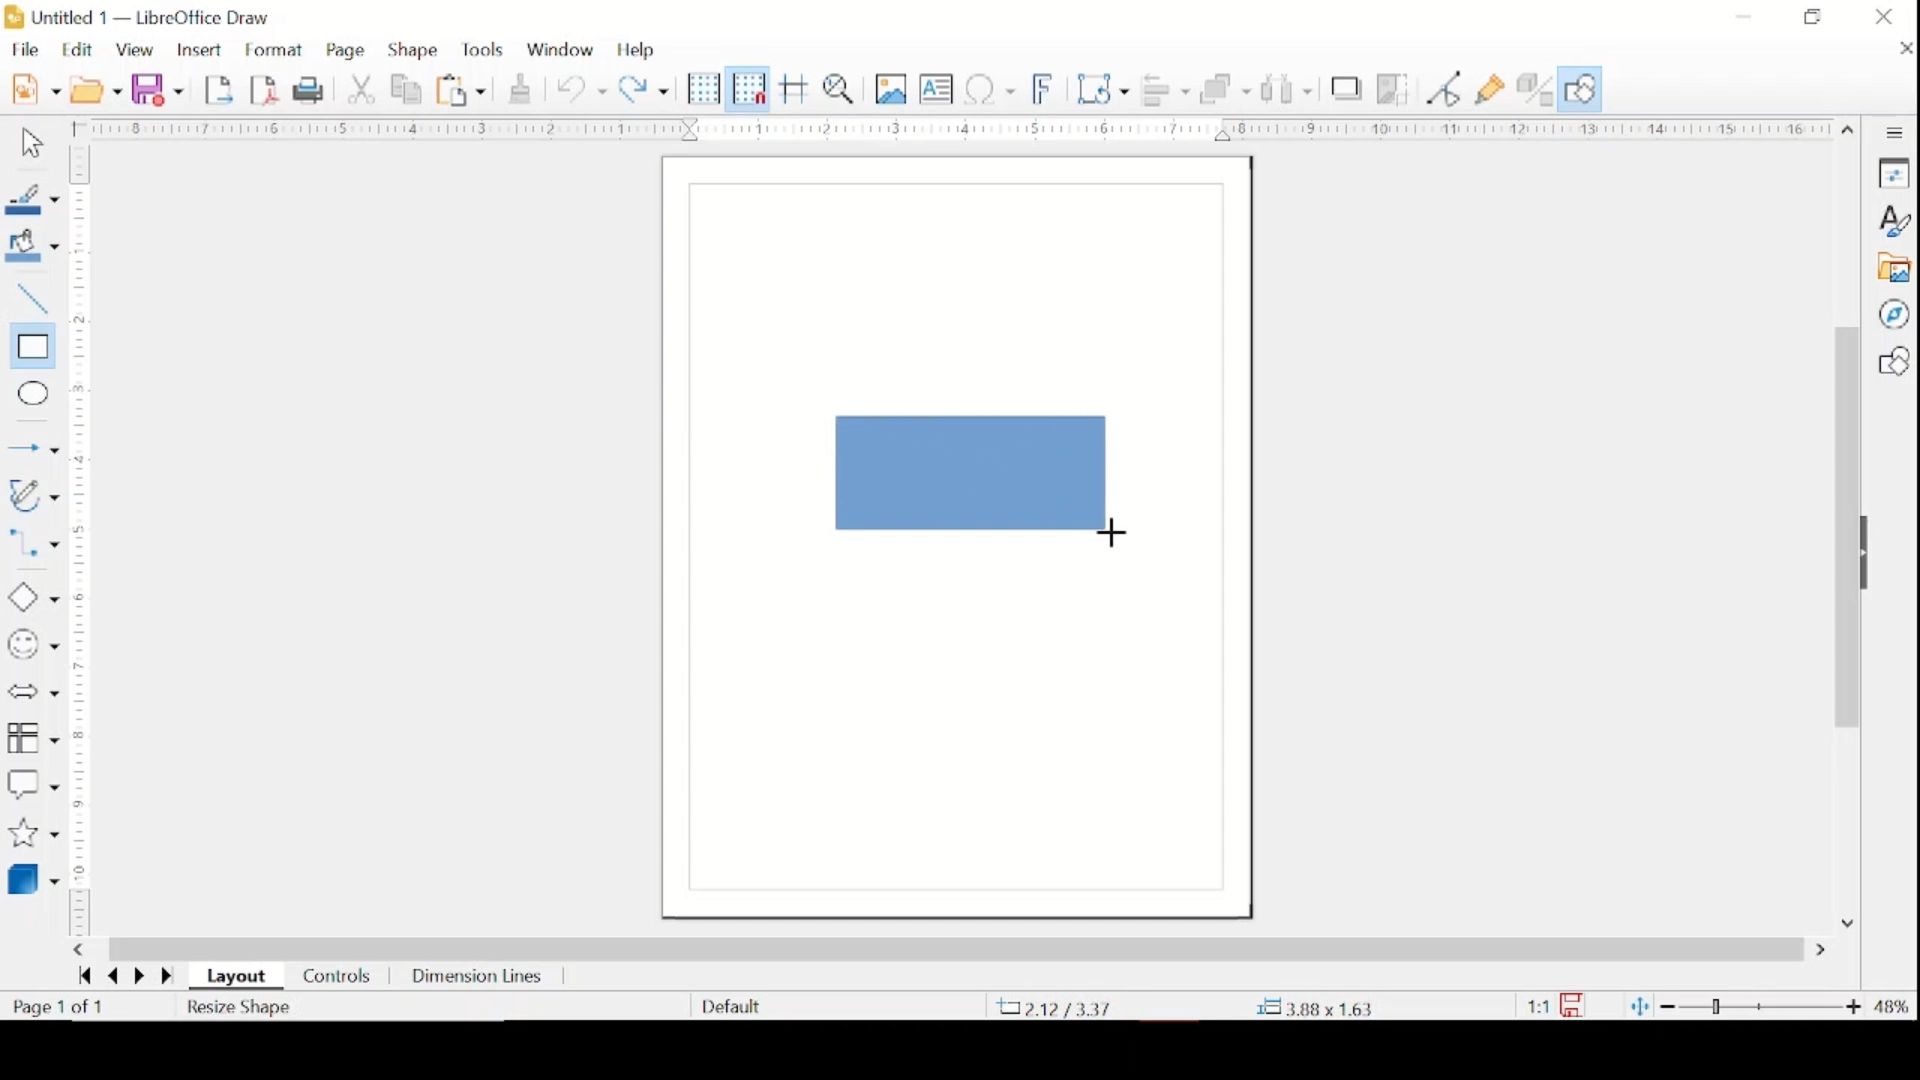  Describe the element at coordinates (749, 88) in the screenshot. I see `snap to grid` at that location.